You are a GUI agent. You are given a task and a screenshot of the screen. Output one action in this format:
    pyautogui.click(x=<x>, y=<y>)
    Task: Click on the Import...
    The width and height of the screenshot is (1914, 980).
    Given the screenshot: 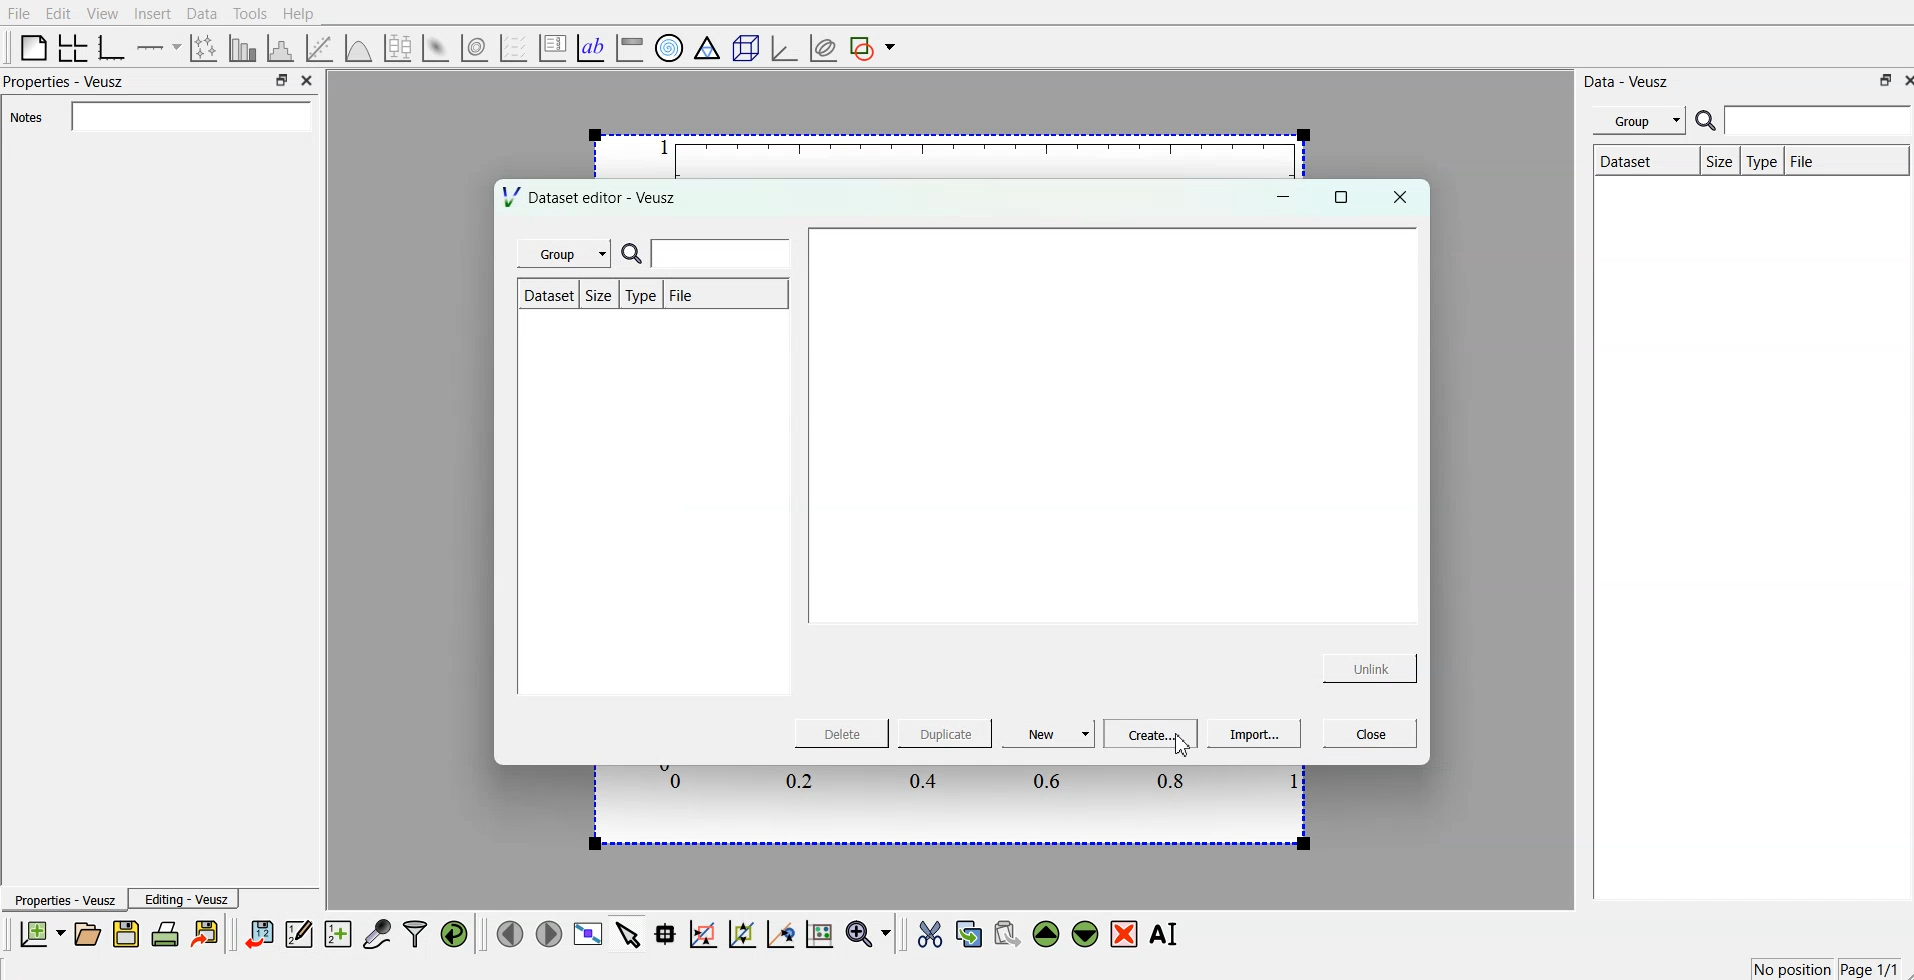 What is the action you would take?
    pyautogui.click(x=1255, y=734)
    